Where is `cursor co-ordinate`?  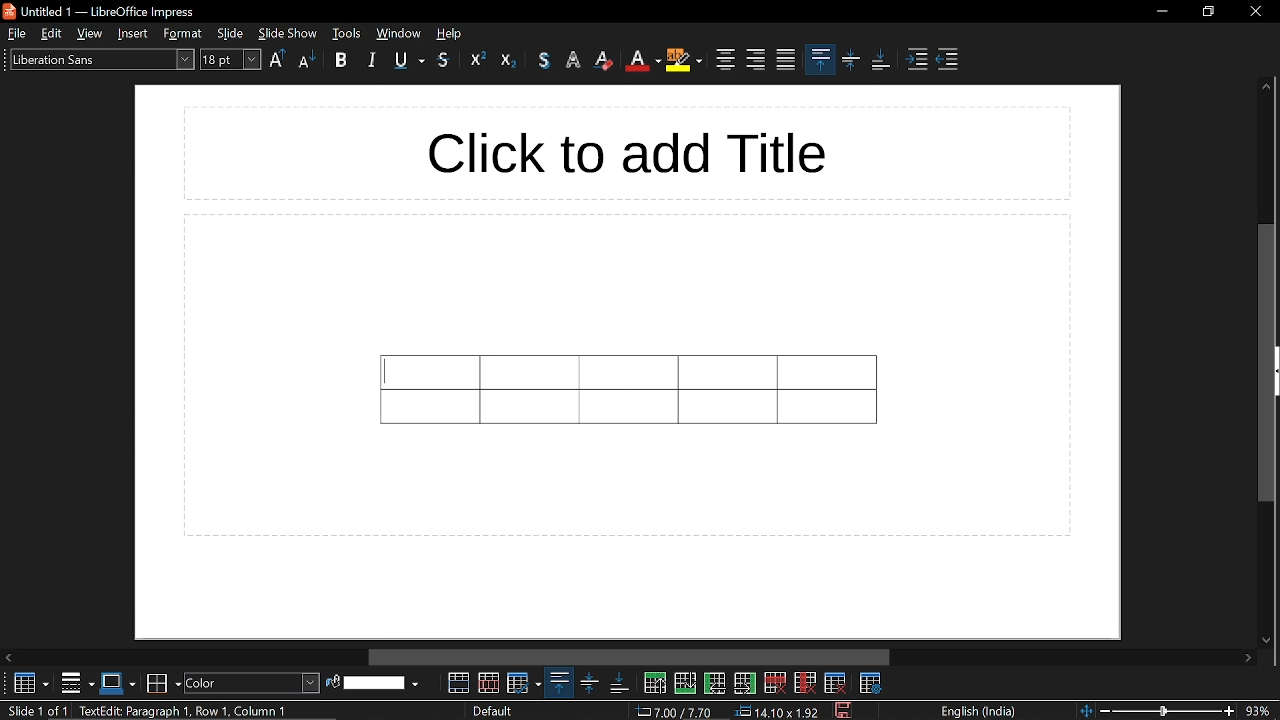
cursor co-ordinate is located at coordinates (676, 712).